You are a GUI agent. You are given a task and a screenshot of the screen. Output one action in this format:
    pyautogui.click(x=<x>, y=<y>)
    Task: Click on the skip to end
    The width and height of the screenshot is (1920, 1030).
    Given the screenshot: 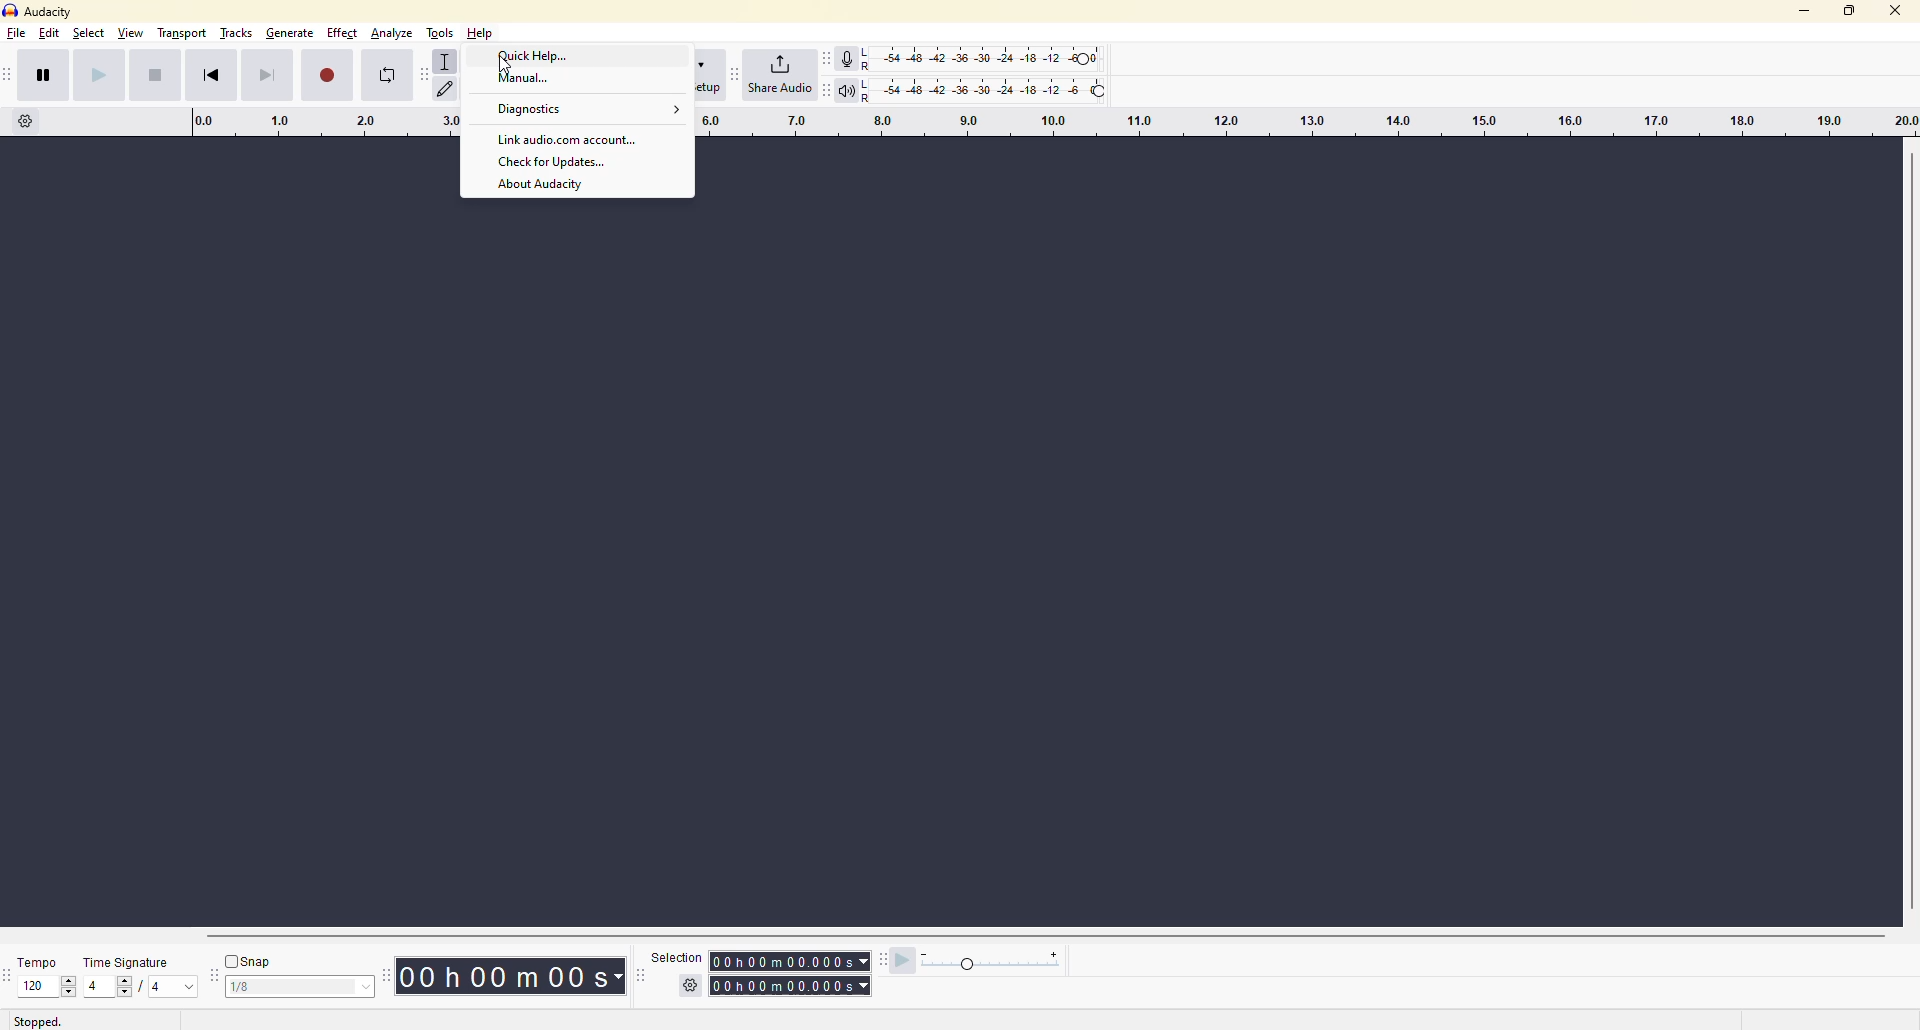 What is the action you would take?
    pyautogui.click(x=268, y=74)
    